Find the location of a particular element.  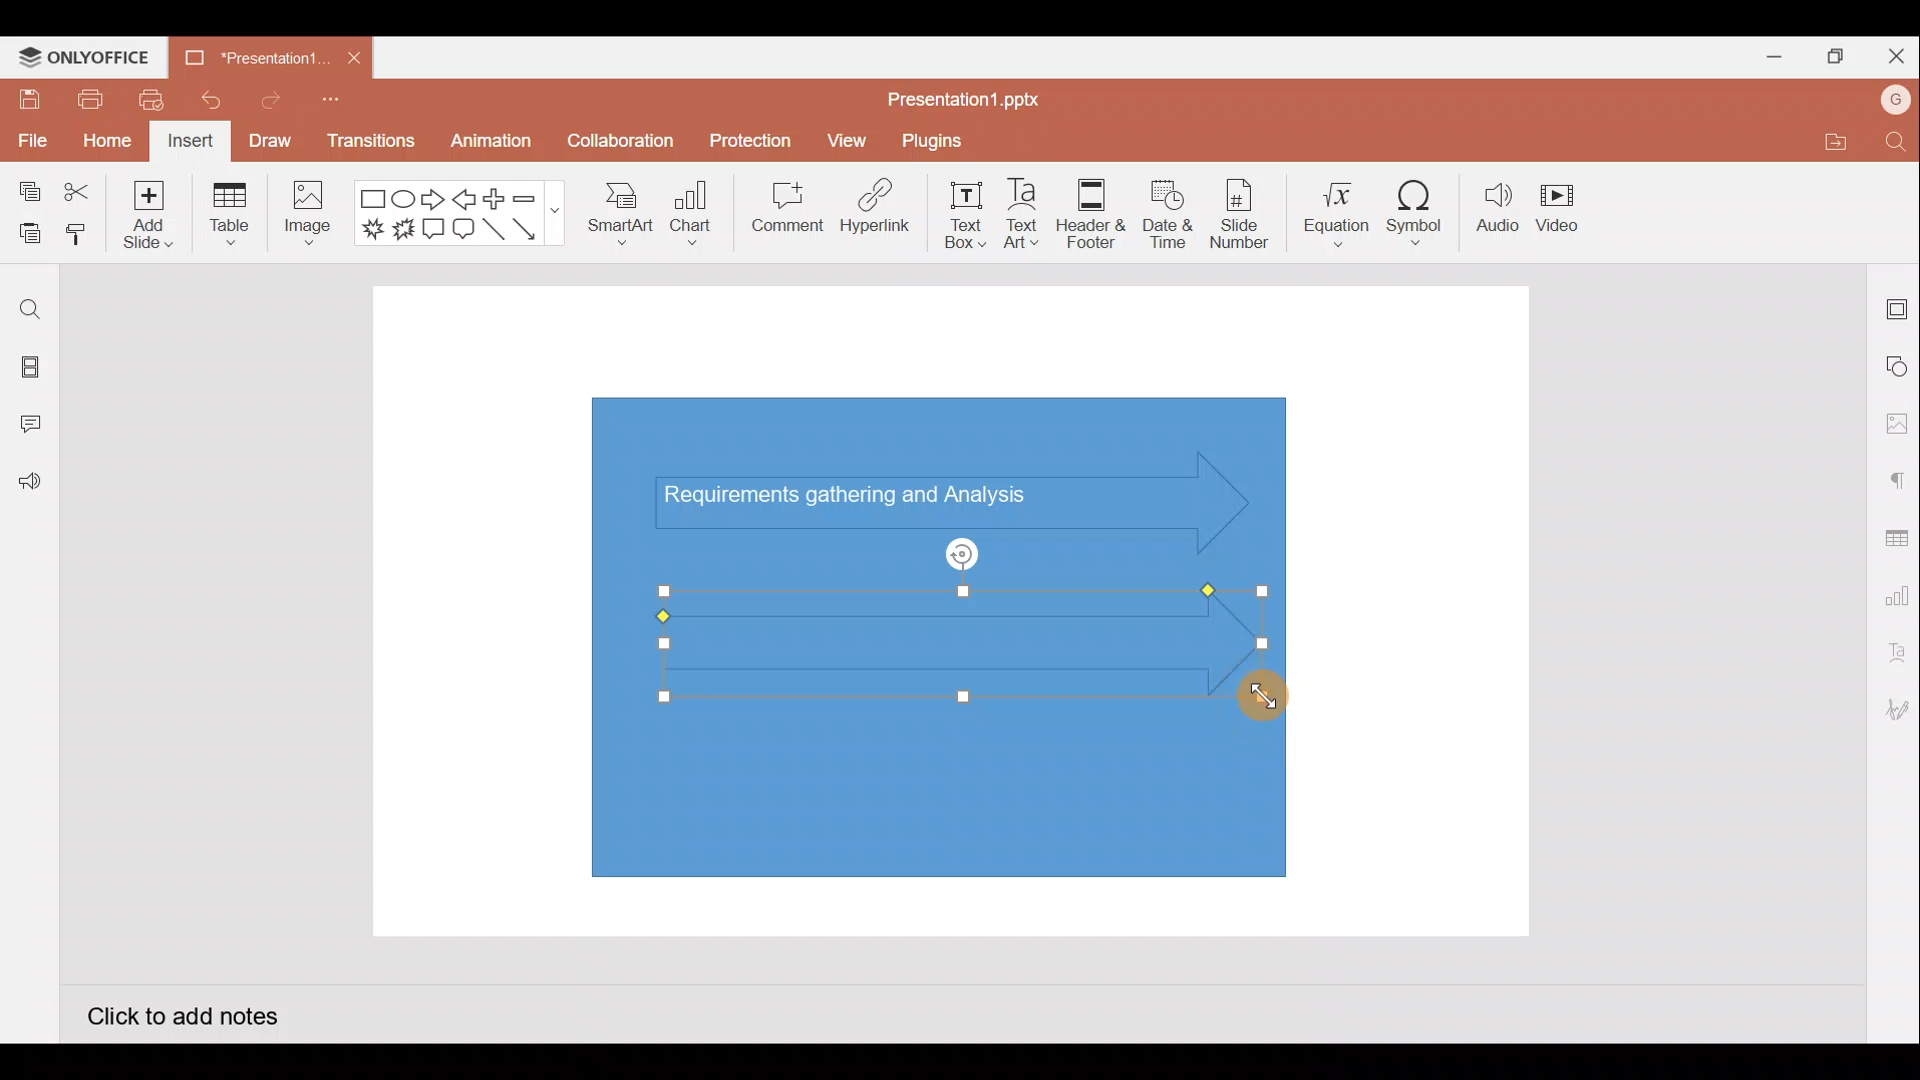

Comments is located at coordinates (35, 426).